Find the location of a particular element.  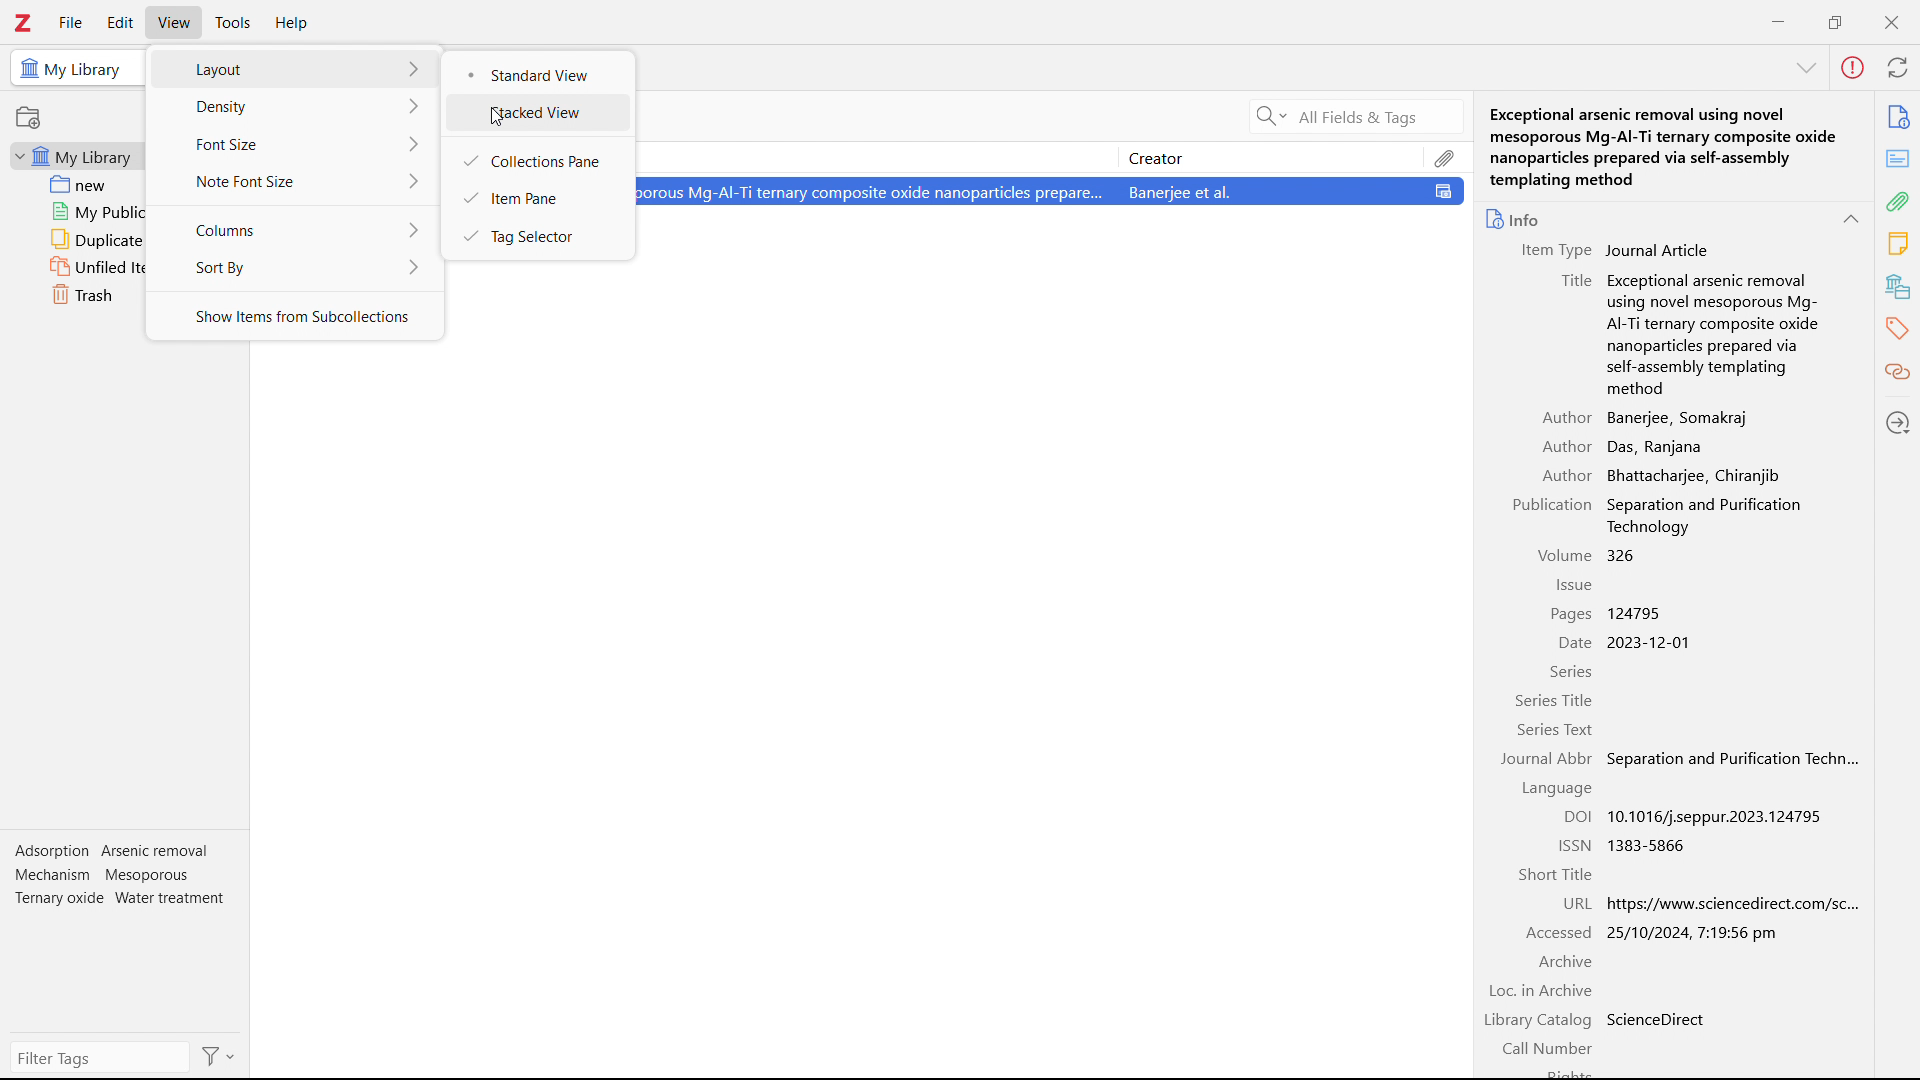

collections pane is located at coordinates (537, 159).